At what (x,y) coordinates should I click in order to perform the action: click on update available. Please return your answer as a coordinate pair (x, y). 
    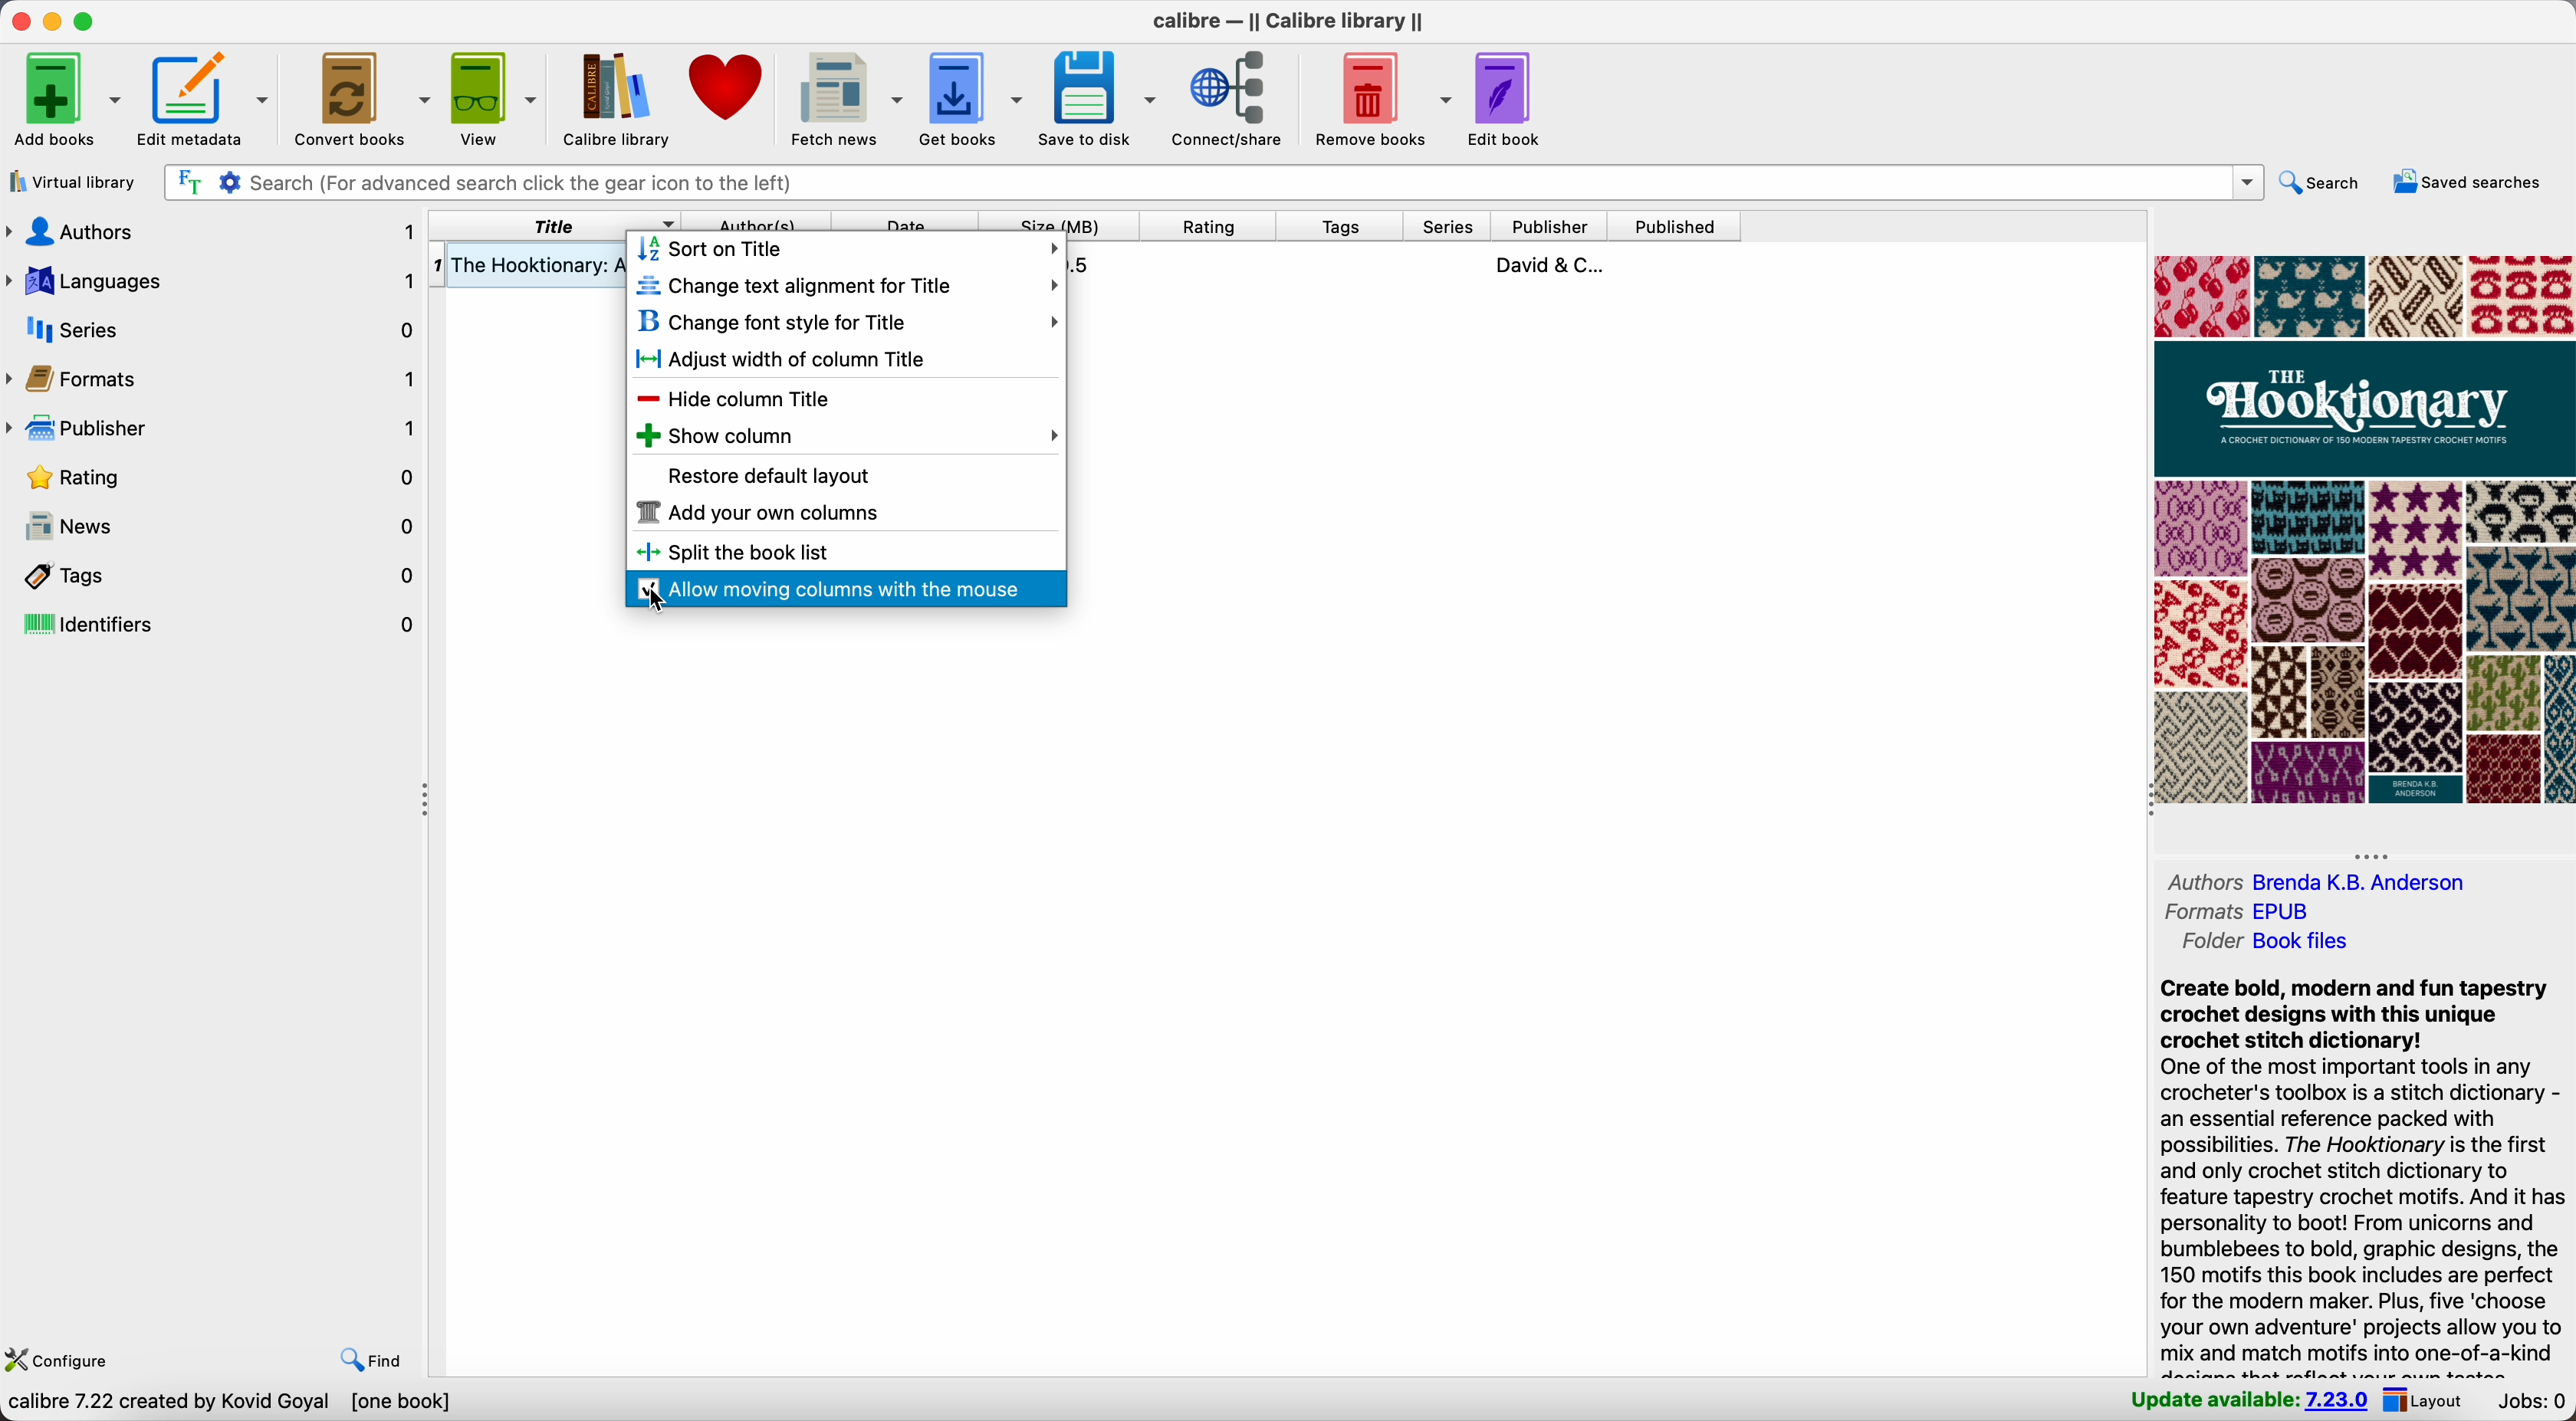
    Looking at the image, I should click on (2251, 1401).